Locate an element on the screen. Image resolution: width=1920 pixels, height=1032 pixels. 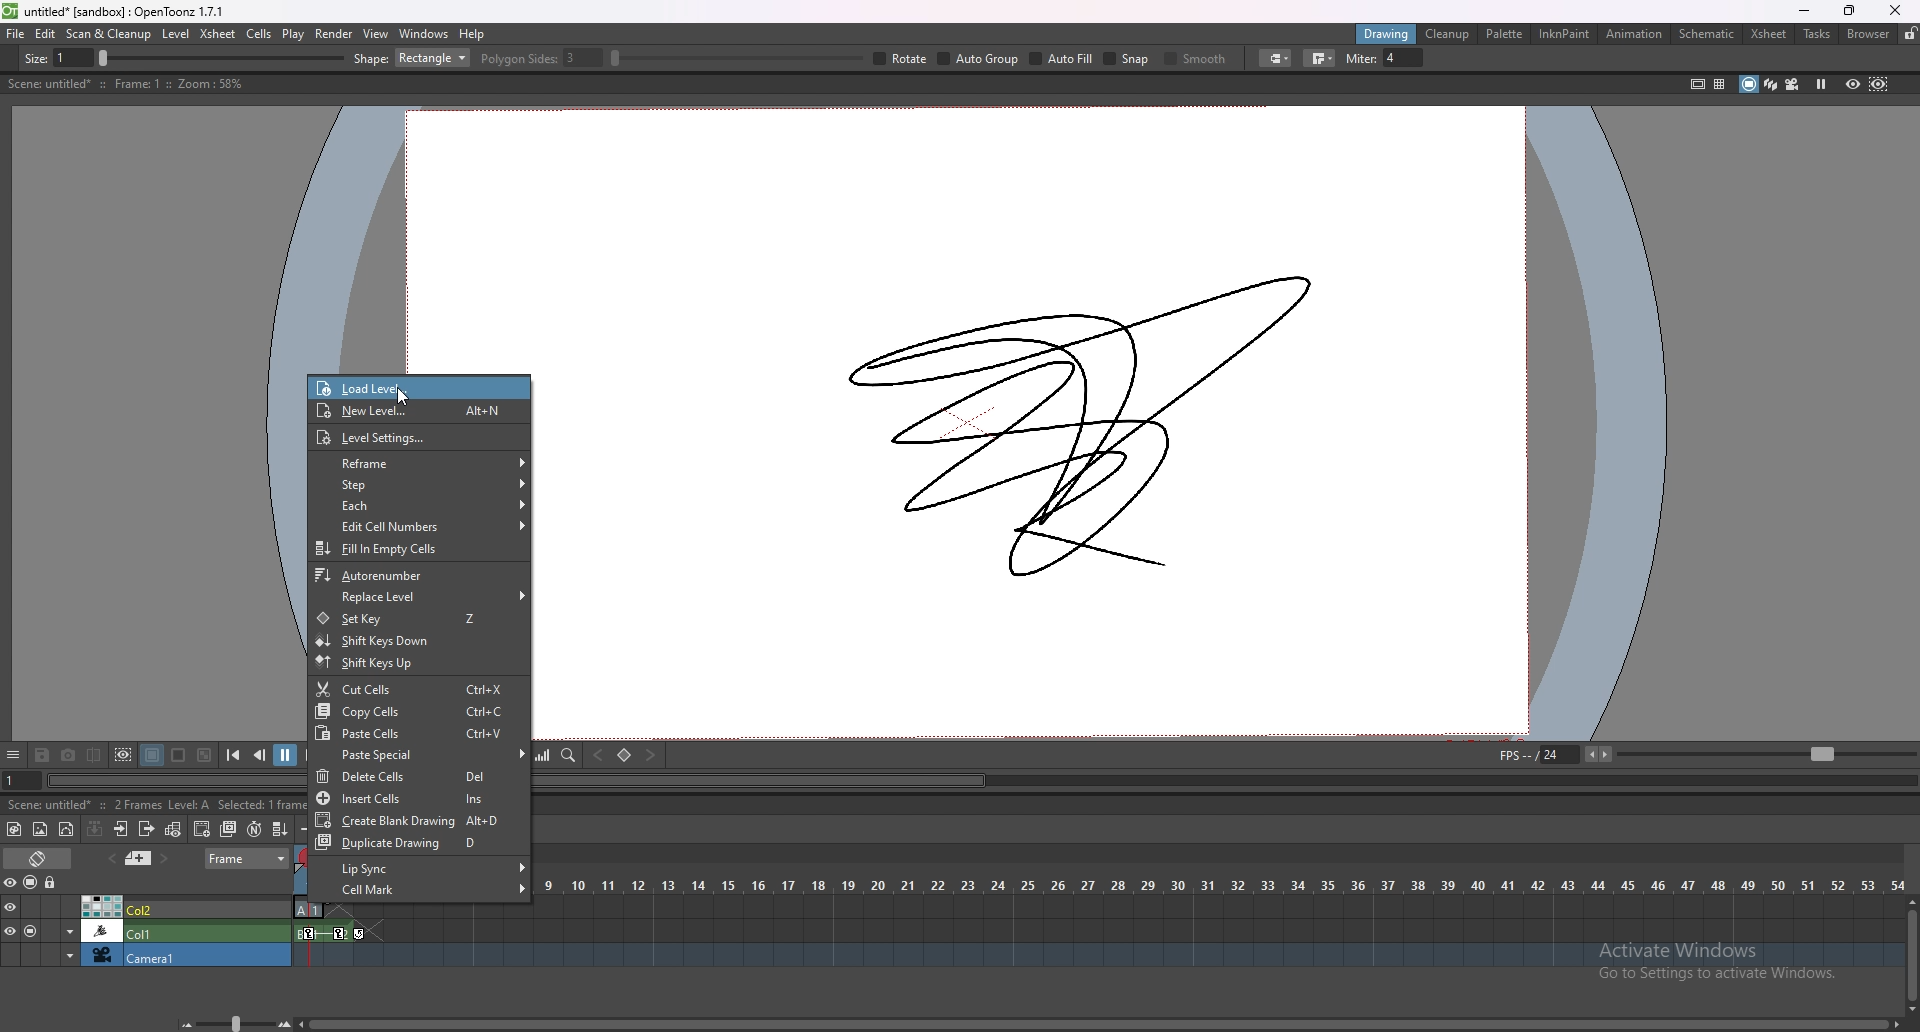
cut cells is located at coordinates (418, 690).